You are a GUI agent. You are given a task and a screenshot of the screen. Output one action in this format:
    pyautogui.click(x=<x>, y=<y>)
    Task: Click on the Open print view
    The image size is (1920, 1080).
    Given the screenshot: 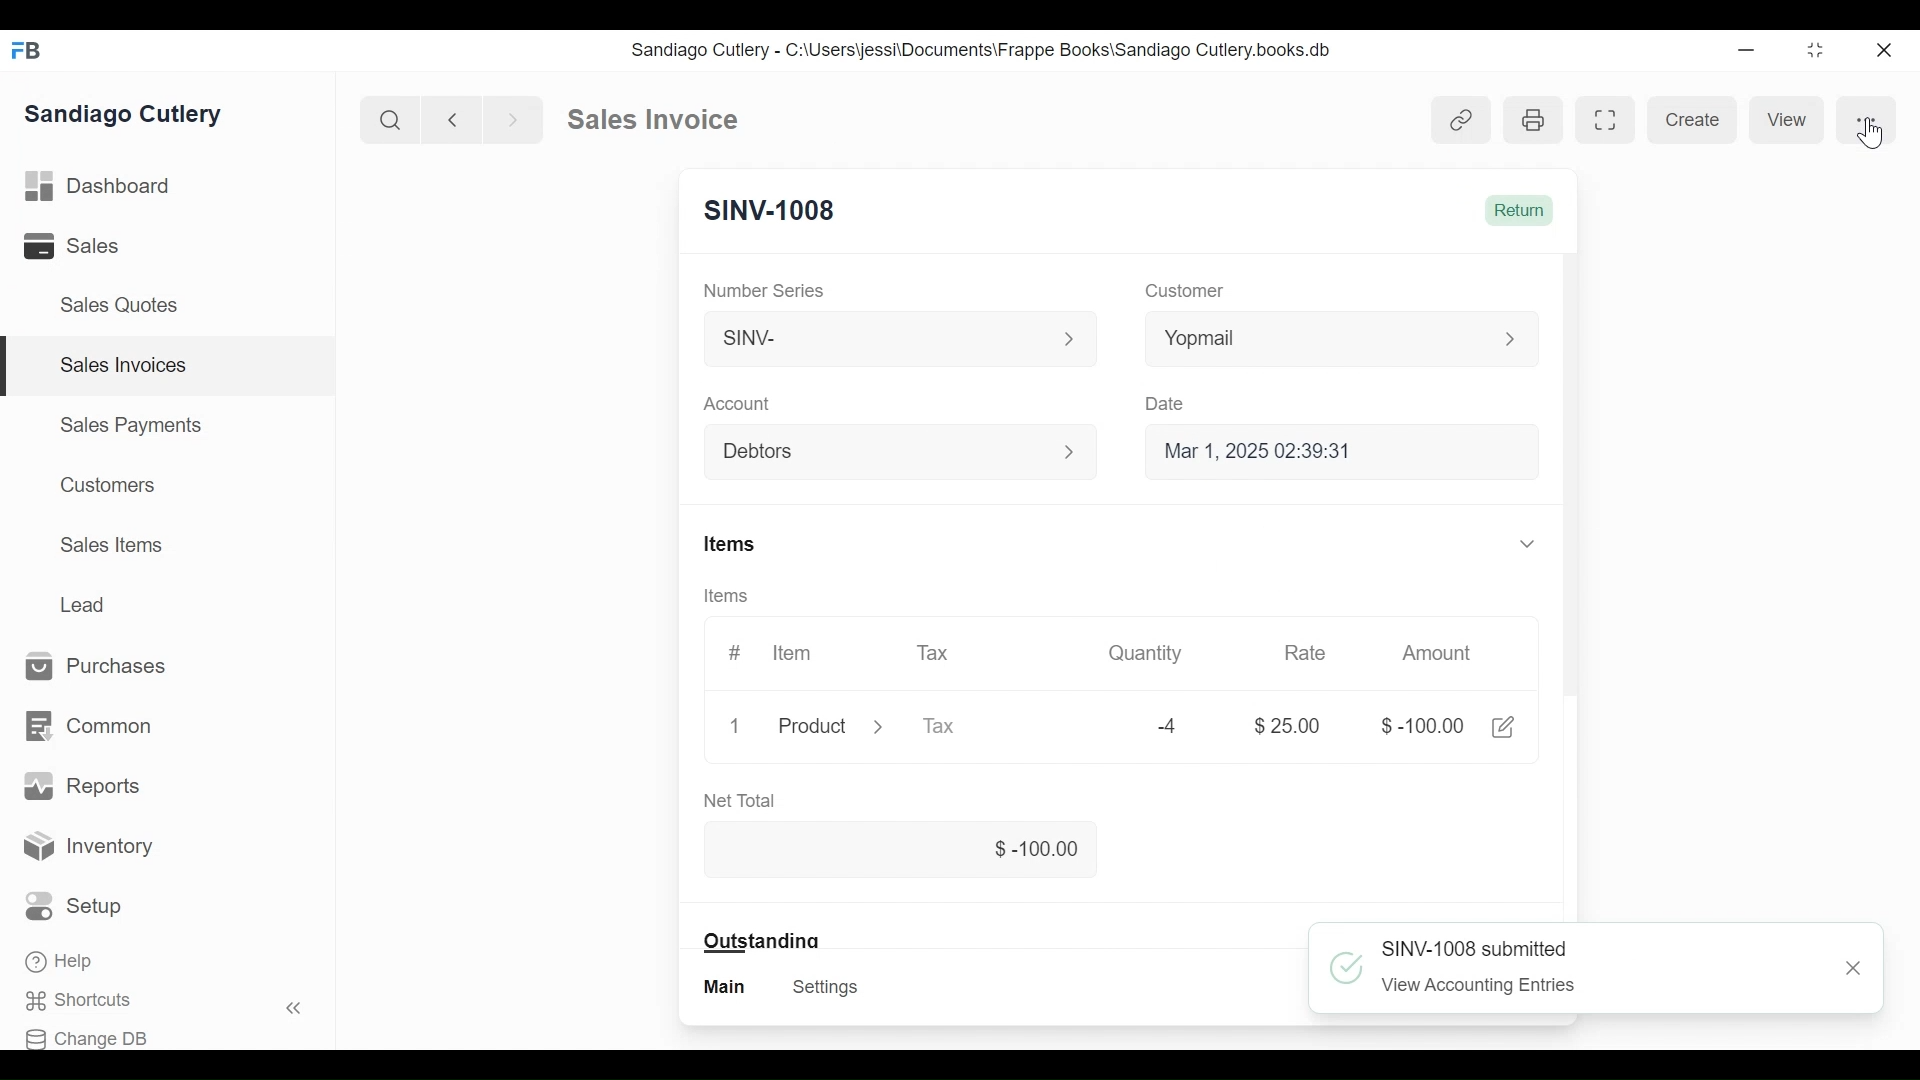 What is the action you would take?
    pyautogui.click(x=1535, y=119)
    